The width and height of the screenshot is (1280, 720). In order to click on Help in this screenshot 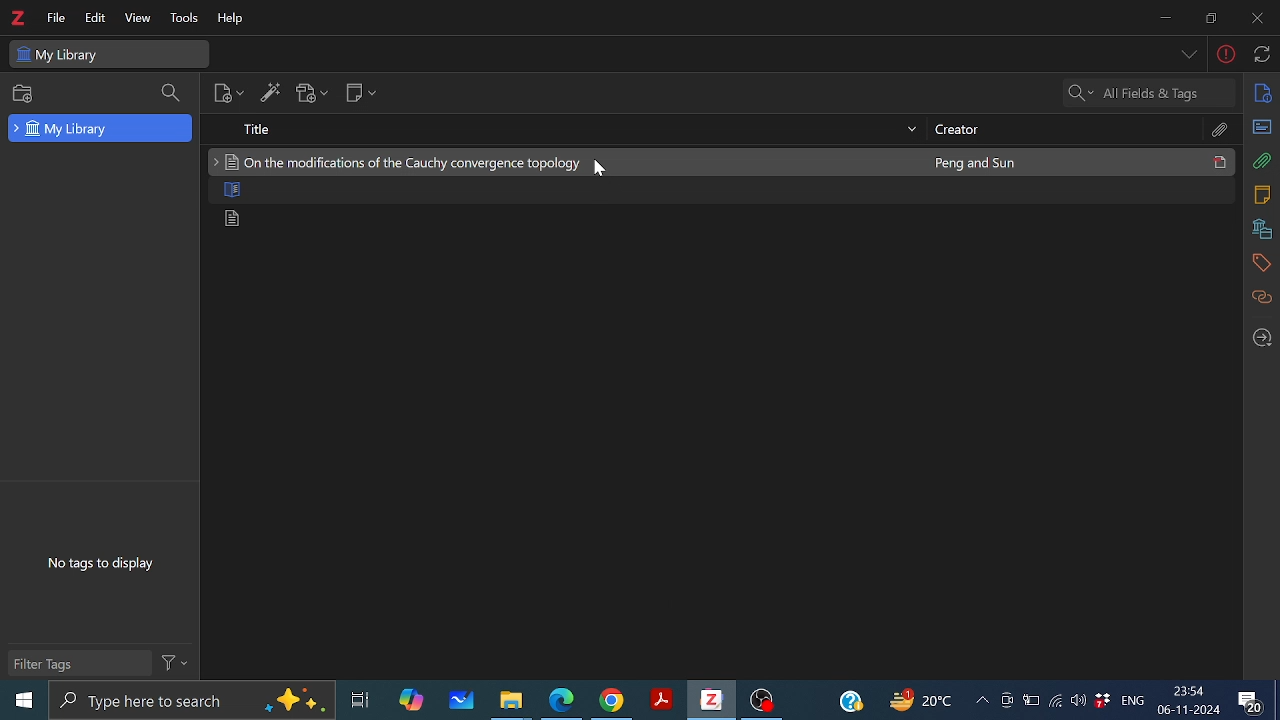, I will do `click(850, 699)`.